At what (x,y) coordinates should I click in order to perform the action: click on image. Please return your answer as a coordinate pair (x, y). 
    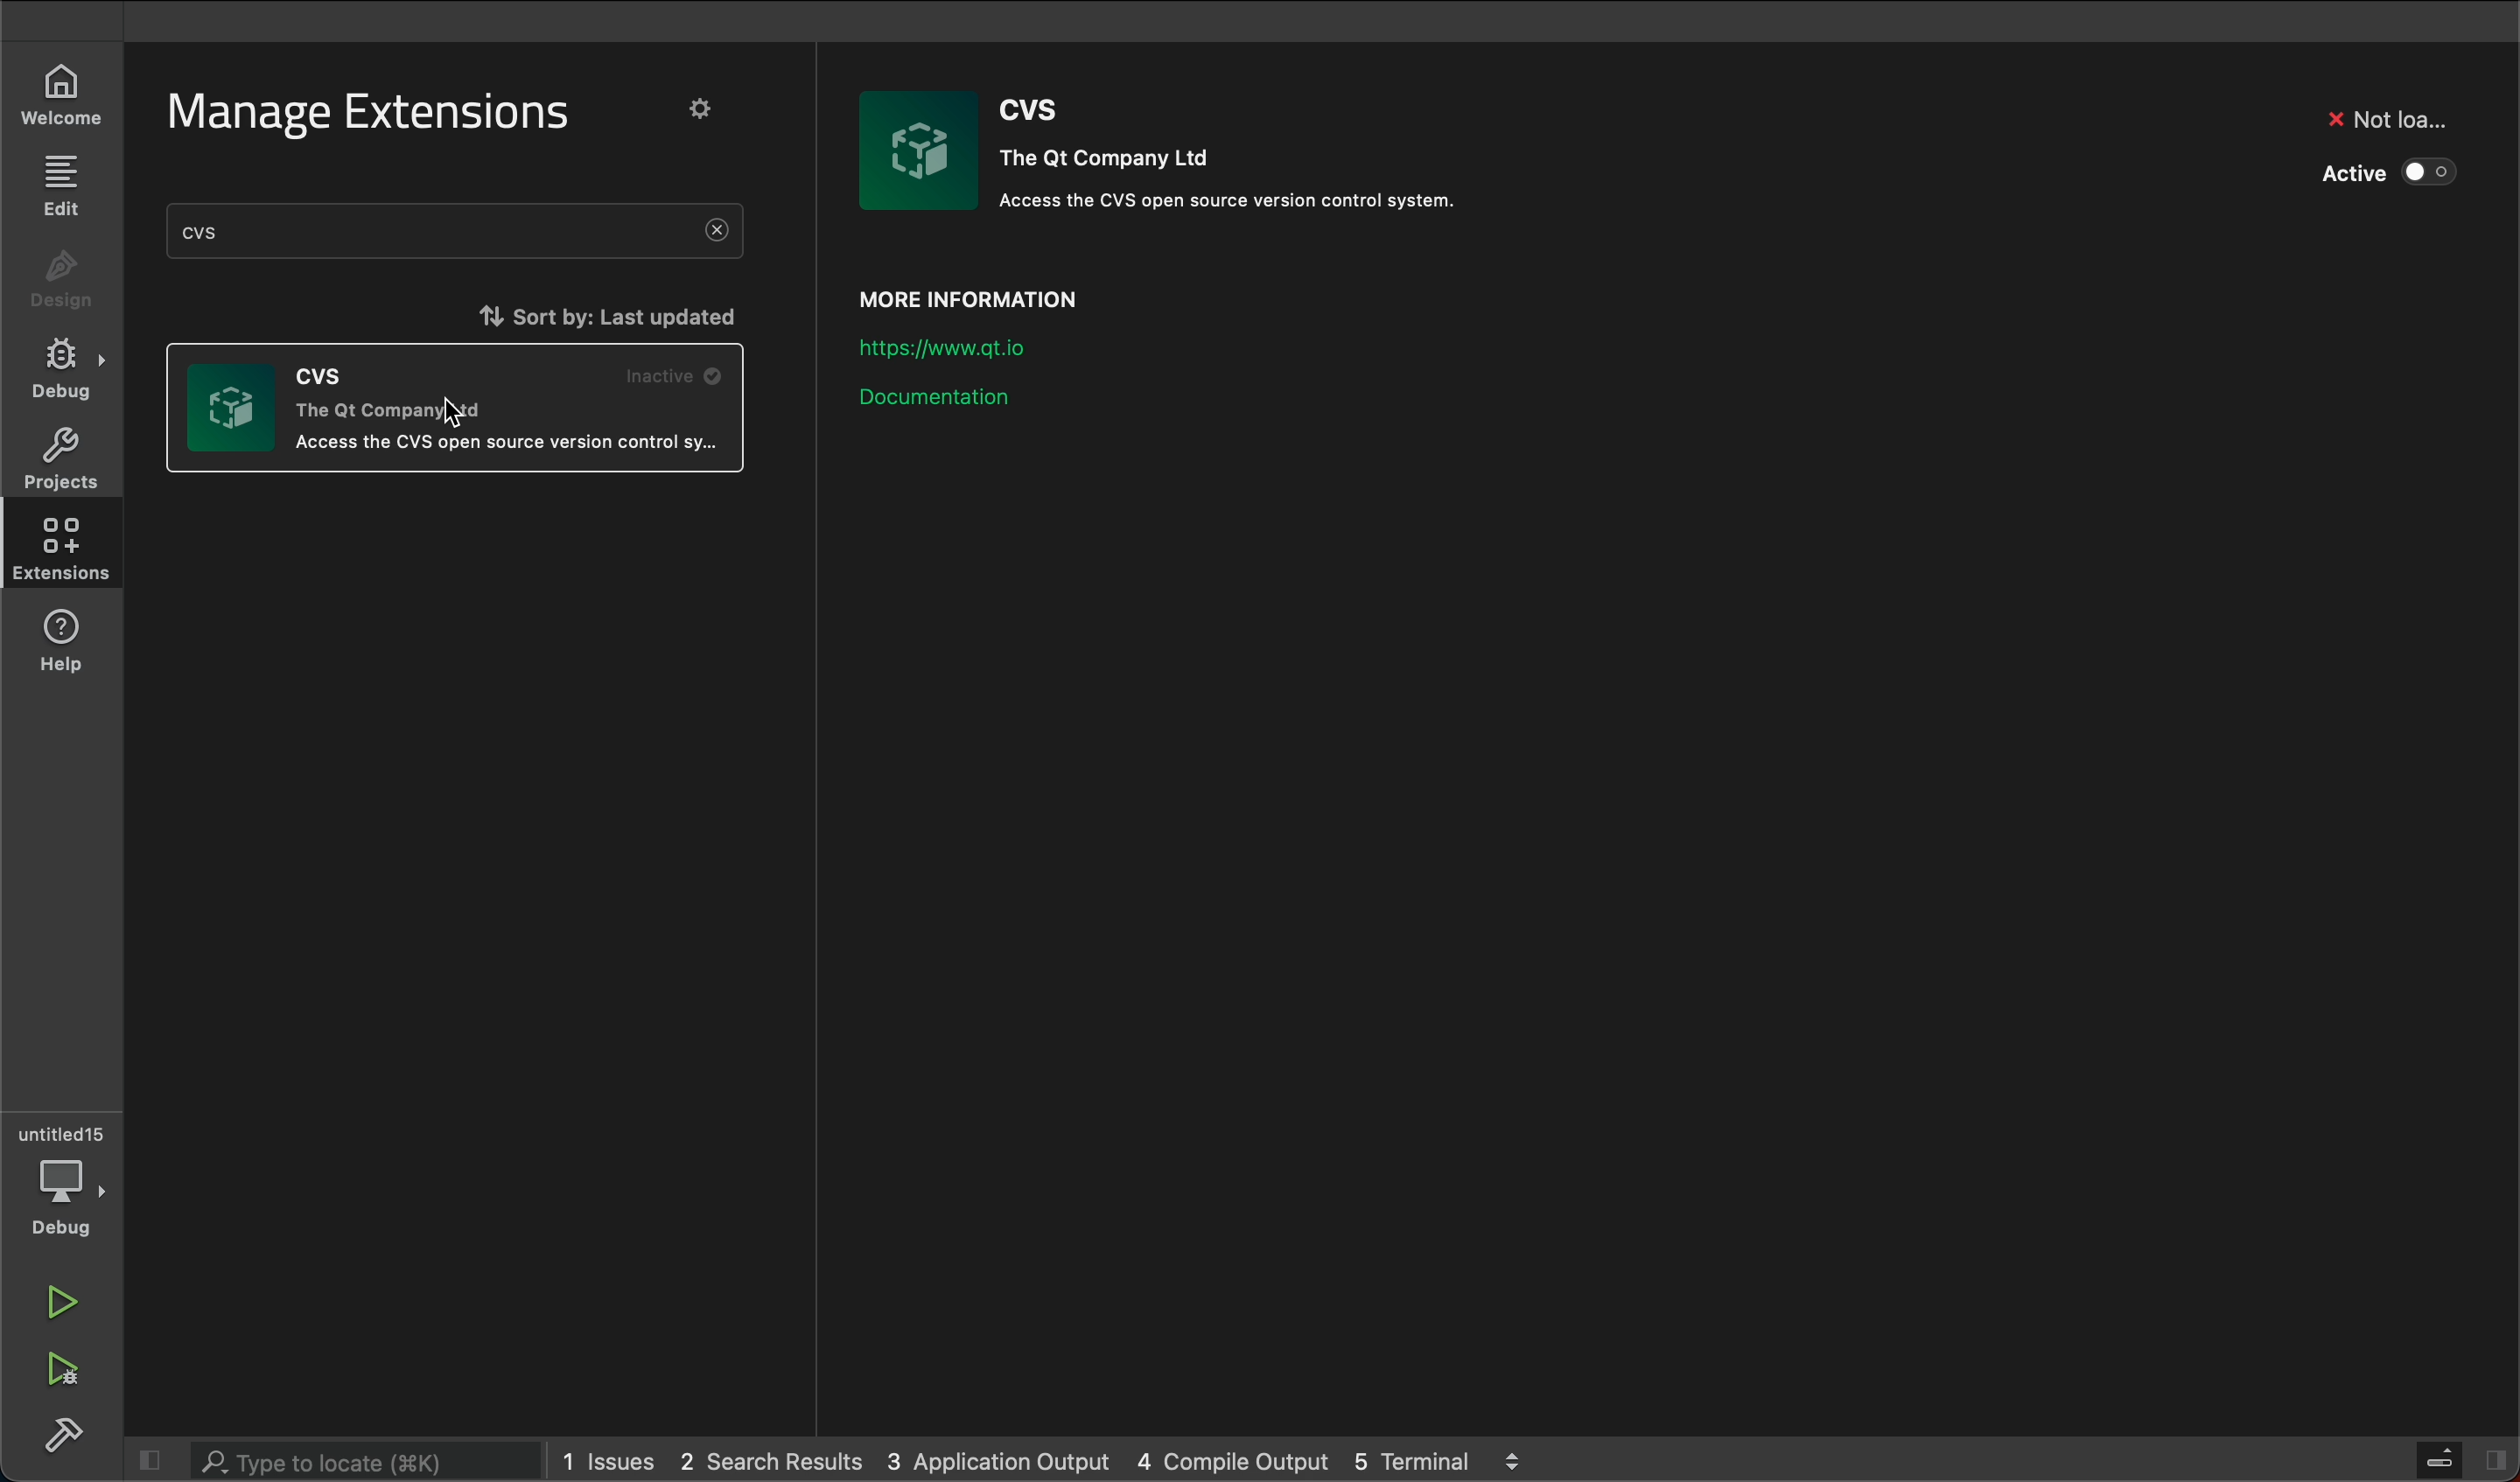
    Looking at the image, I should click on (232, 408).